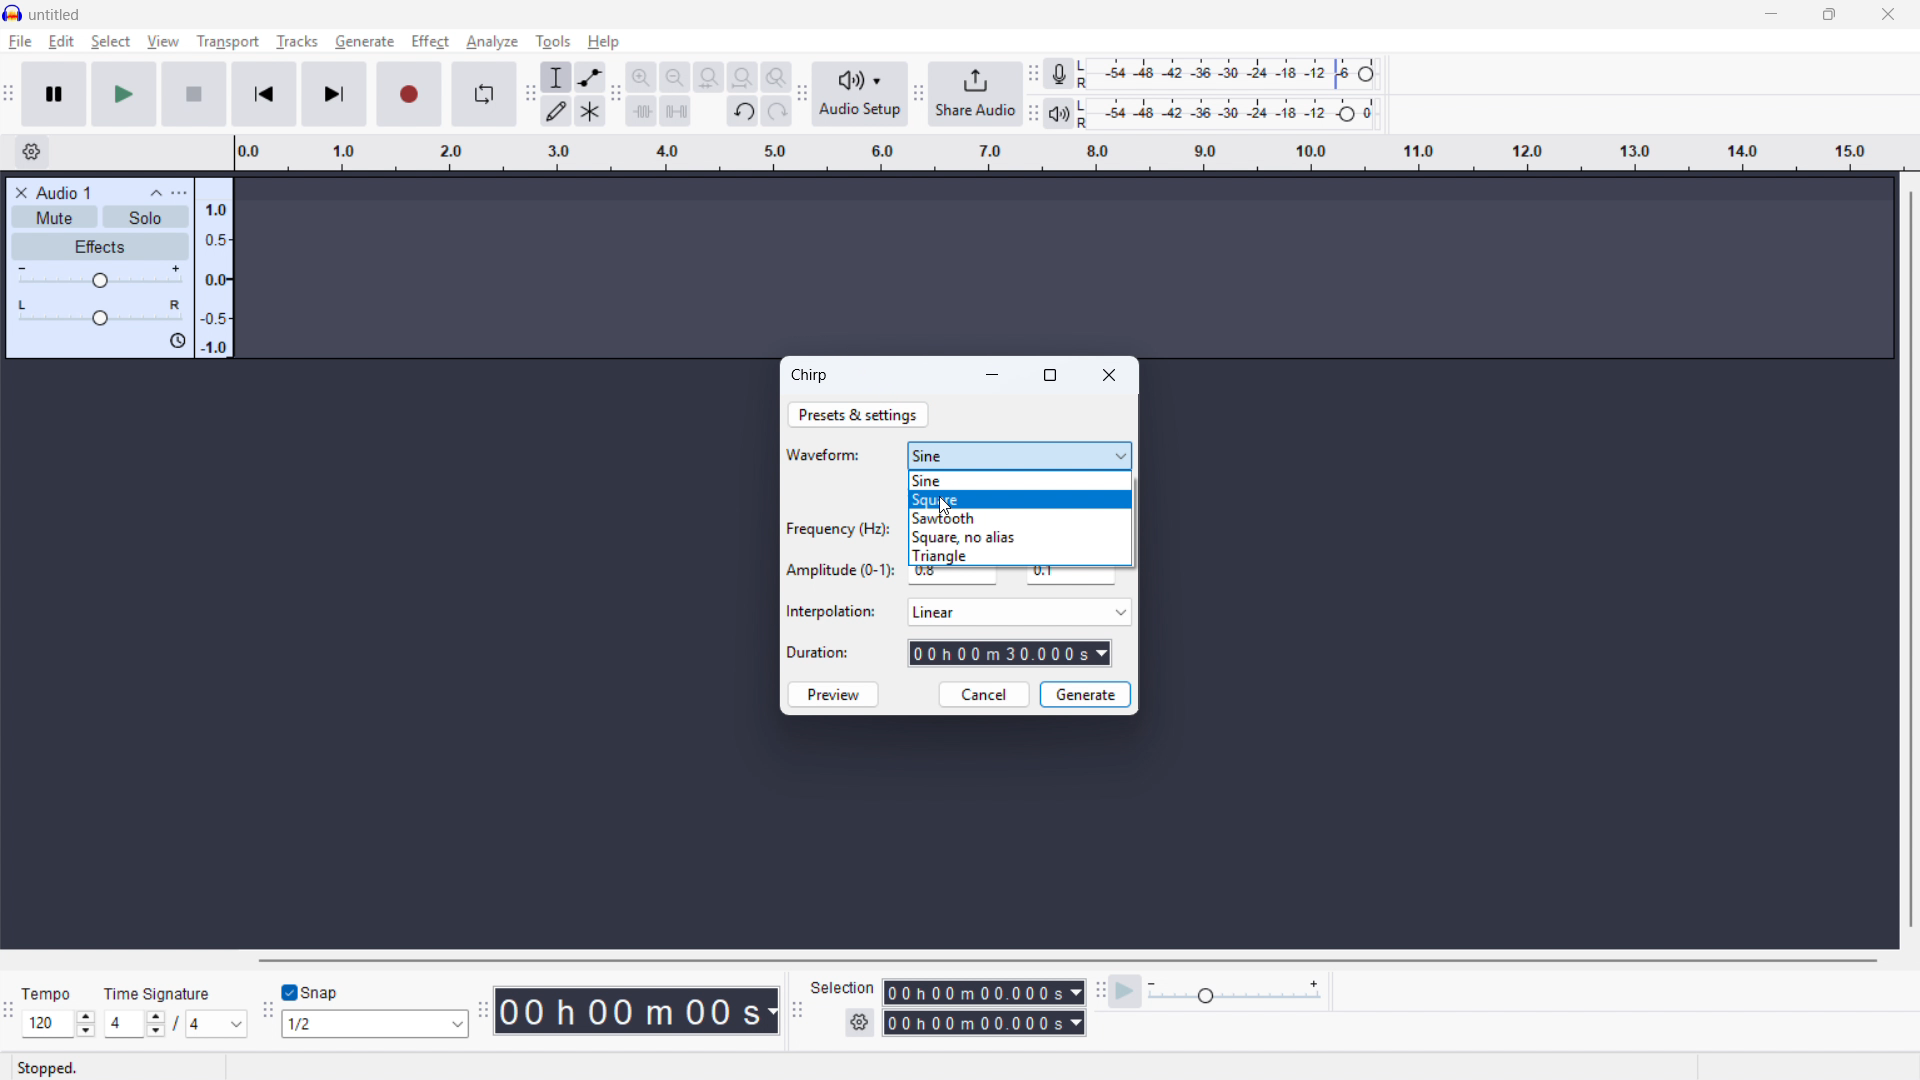 The width and height of the screenshot is (1920, 1080). What do you see at coordinates (637, 1011) in the screenshot?
I see `Timestamp ` at bounding box center [637, 1011].